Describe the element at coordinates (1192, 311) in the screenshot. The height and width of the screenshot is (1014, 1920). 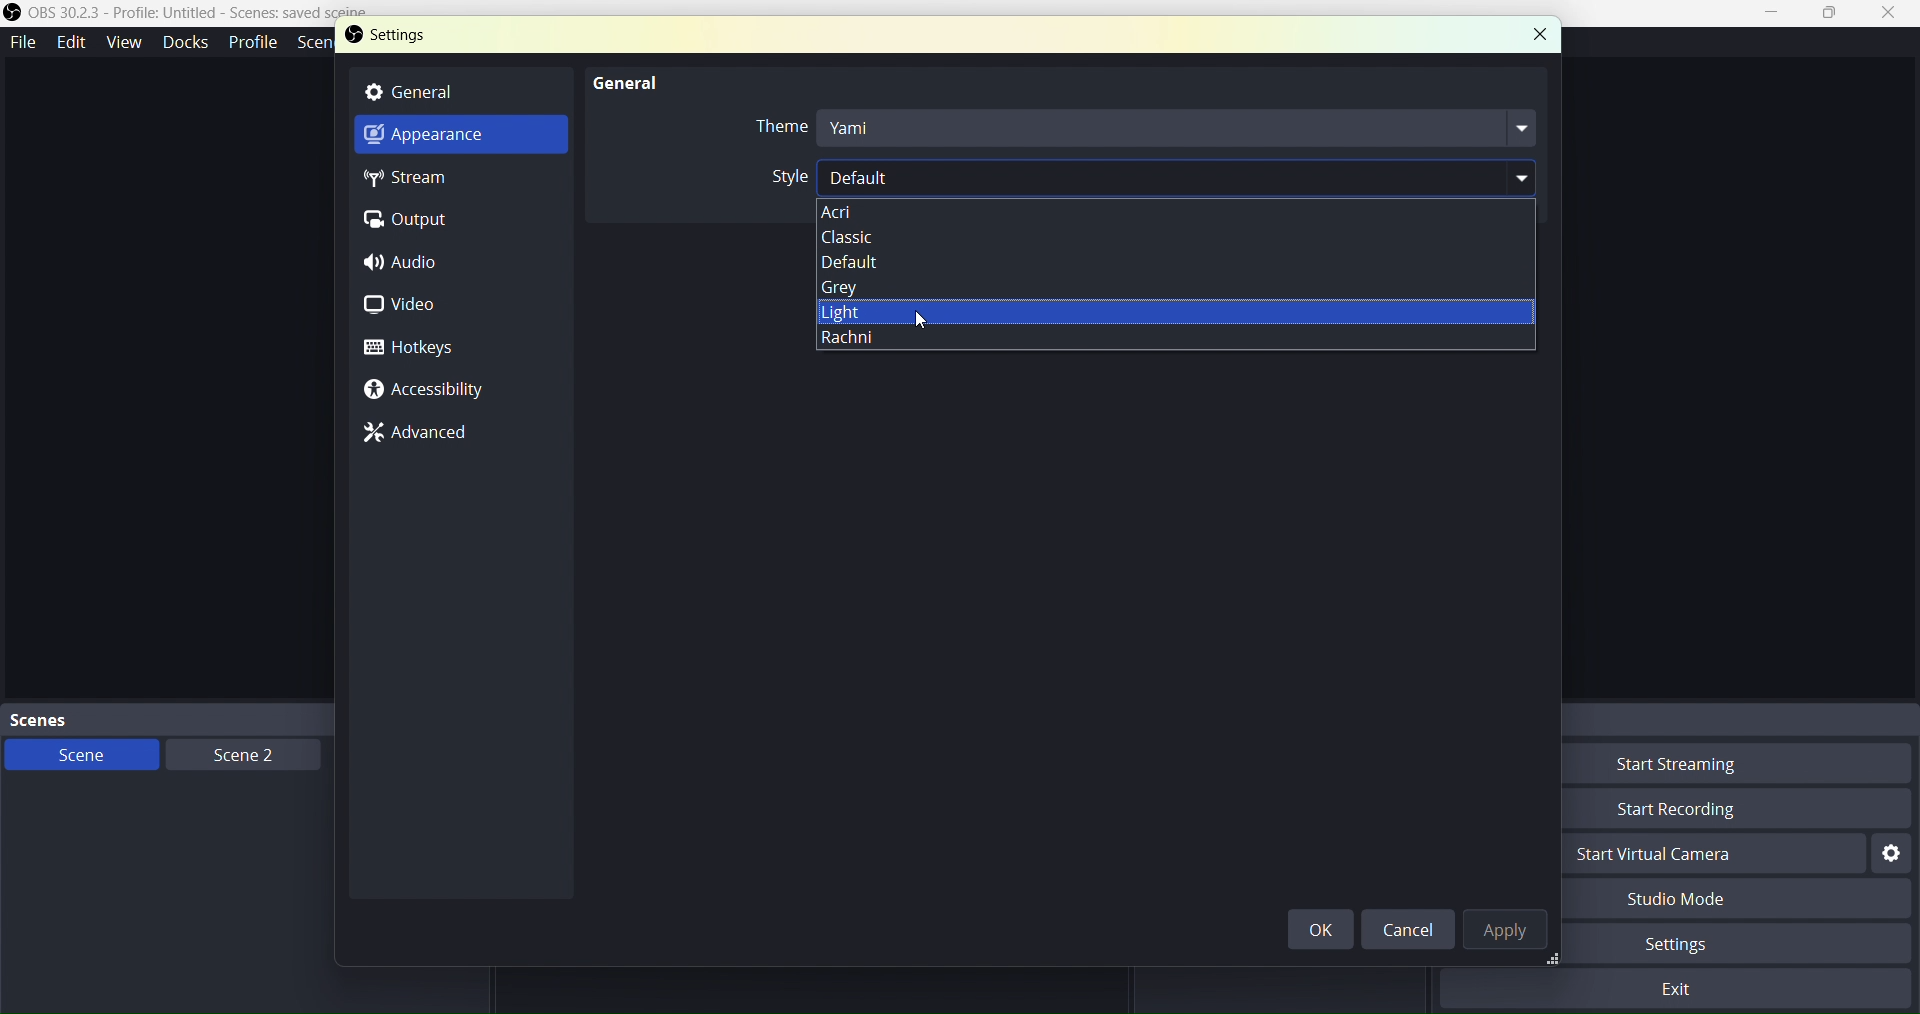
I see `` at that location.